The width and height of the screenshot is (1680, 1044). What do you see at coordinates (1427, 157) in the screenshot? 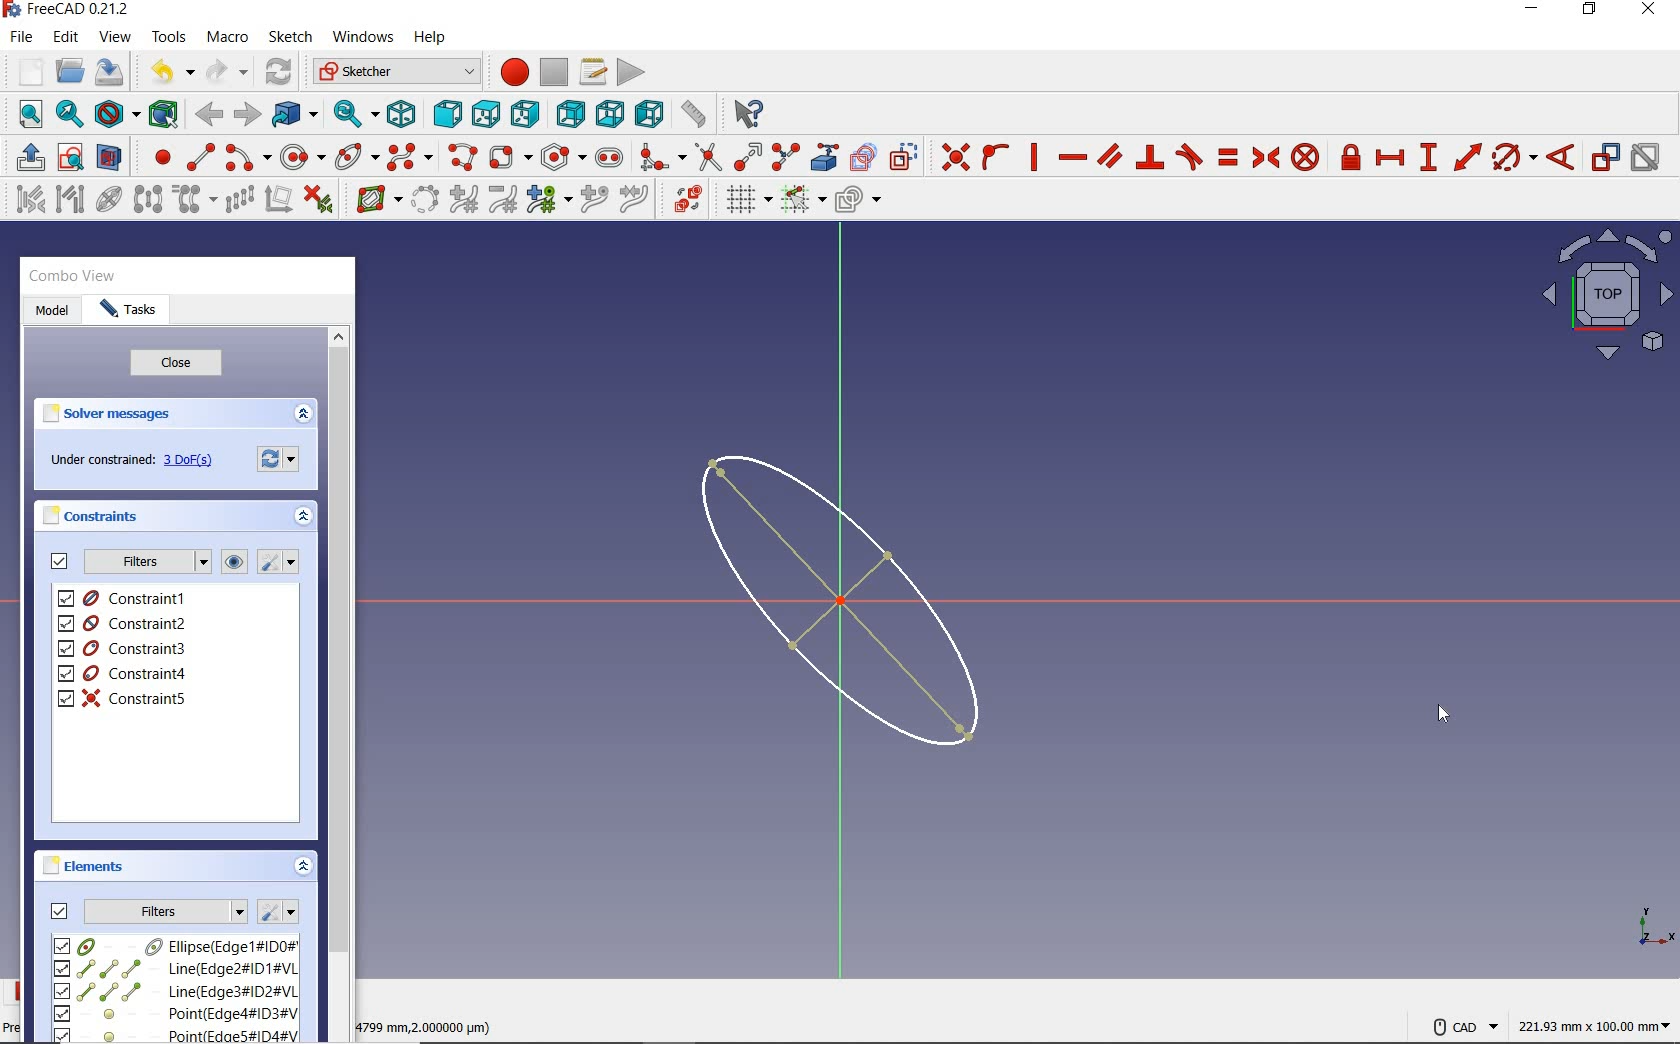
I see `constrain vertical distance` at bounding box center [1427, 157].